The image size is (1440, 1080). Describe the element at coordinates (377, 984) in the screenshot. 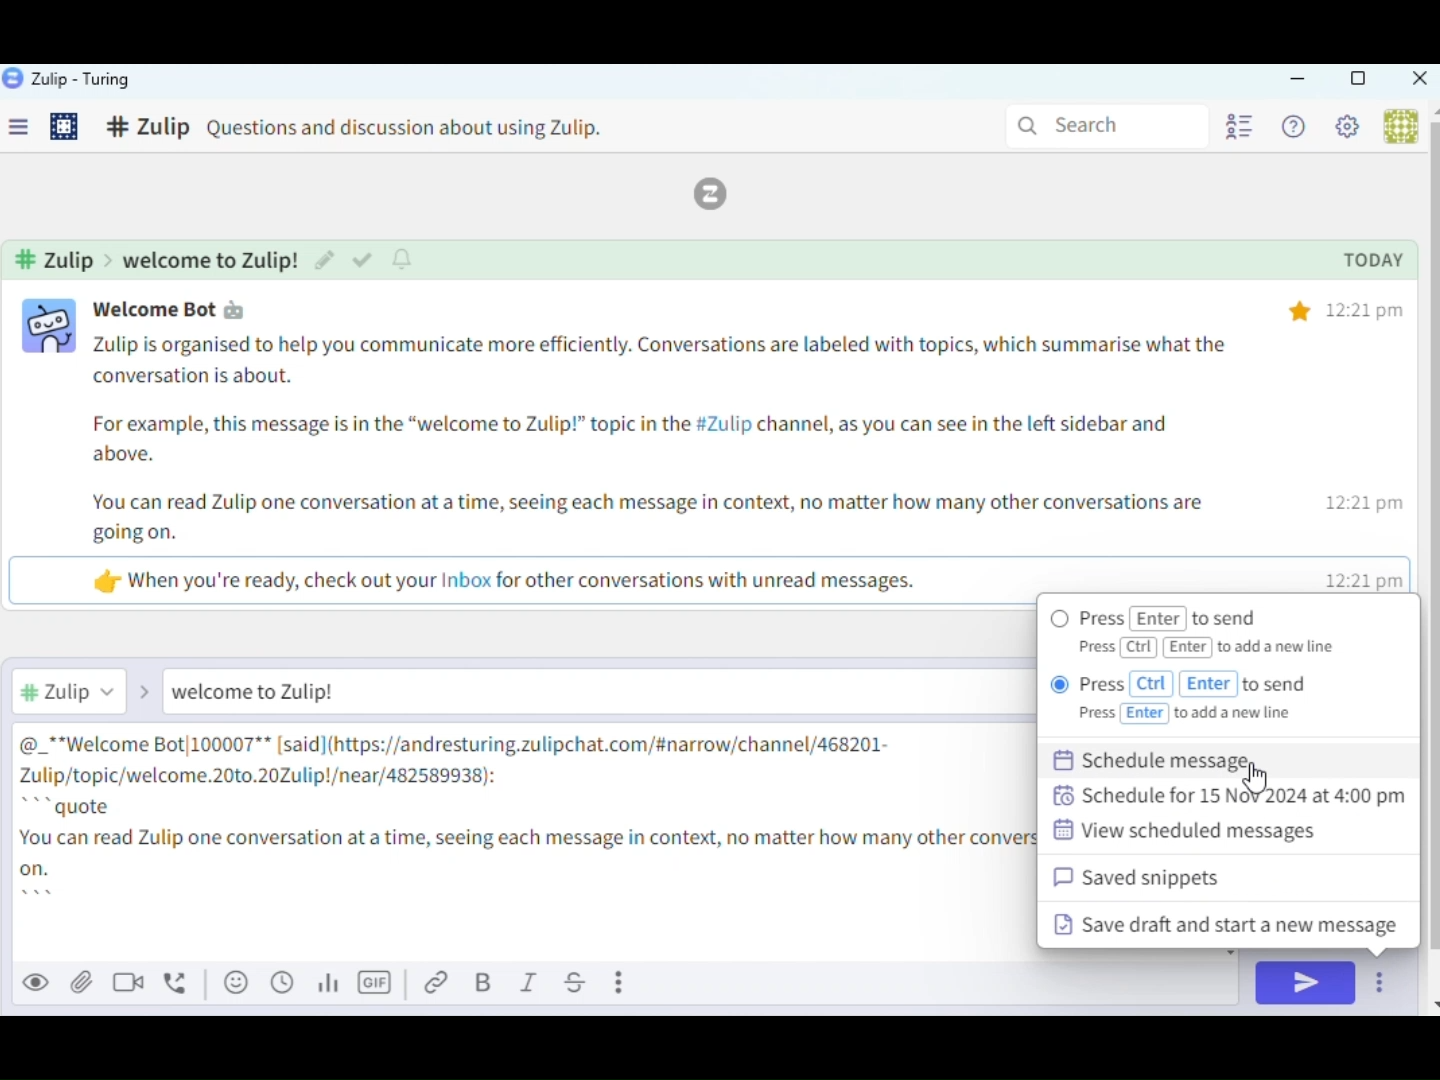

I see `Gif` at that location.